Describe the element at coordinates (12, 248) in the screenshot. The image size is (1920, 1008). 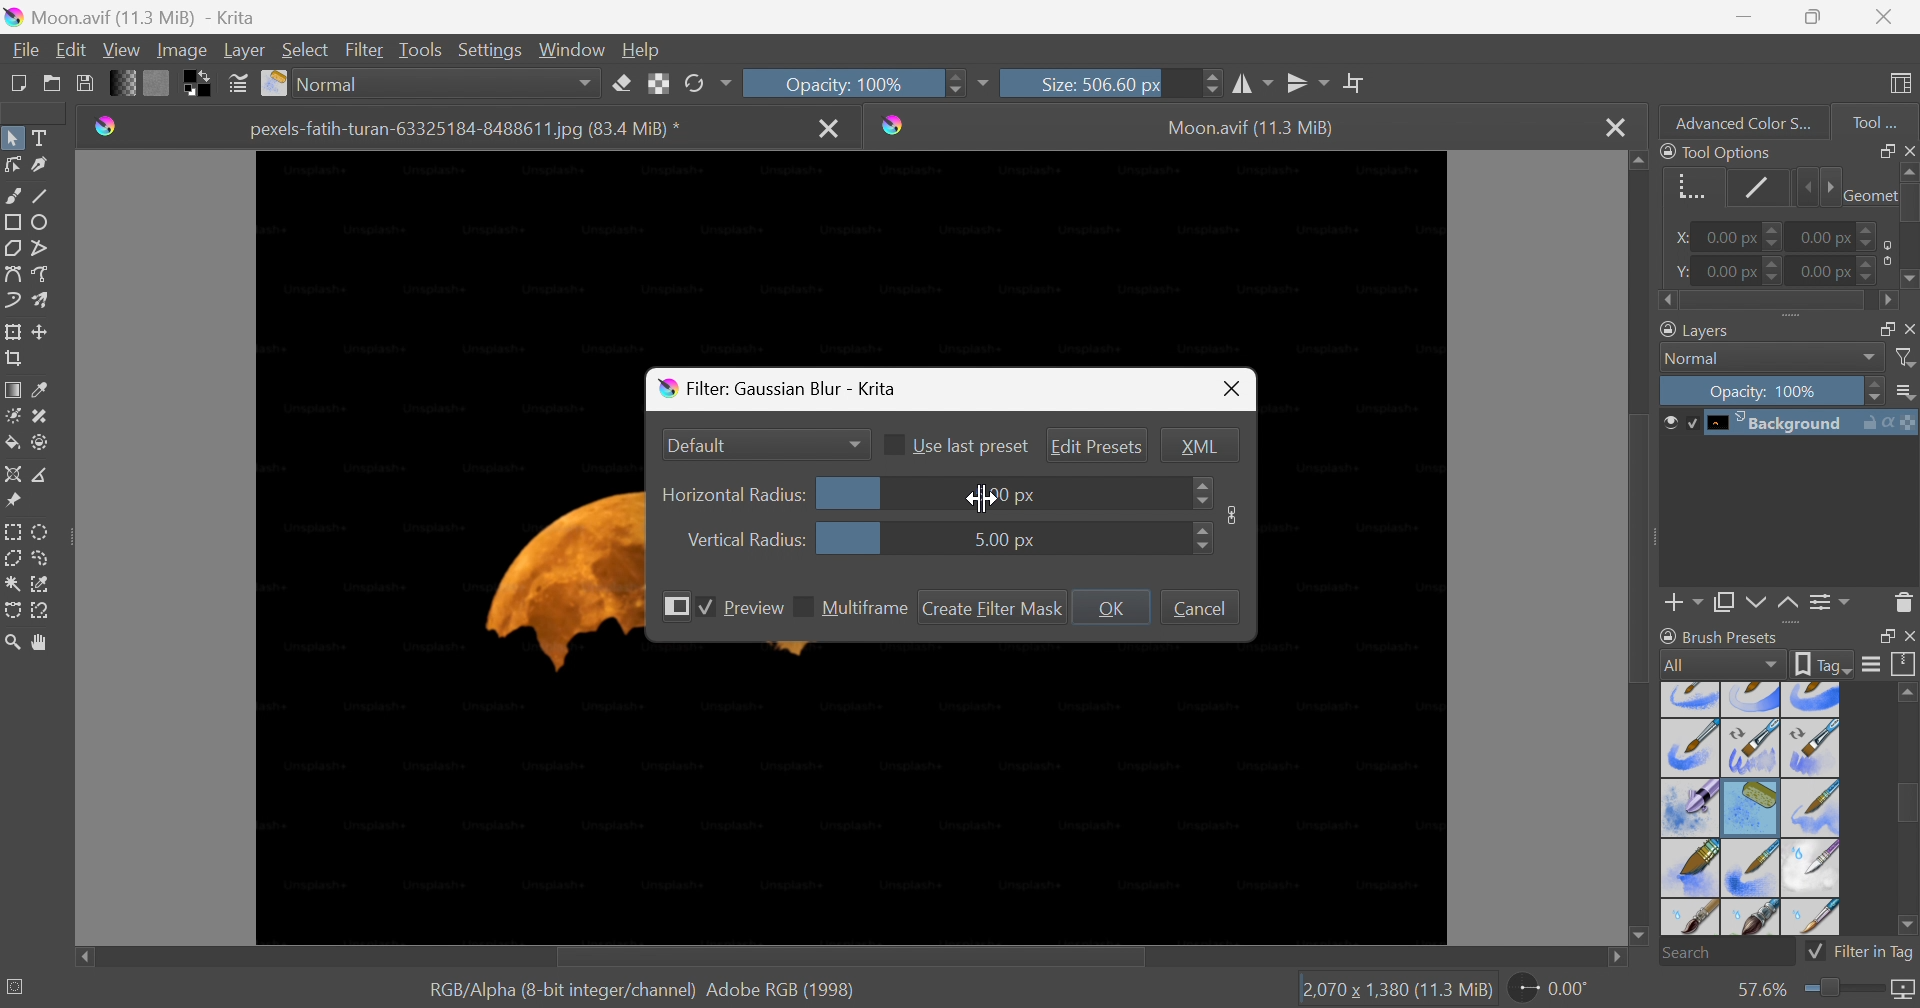
I see `Polygon tool` at that location.